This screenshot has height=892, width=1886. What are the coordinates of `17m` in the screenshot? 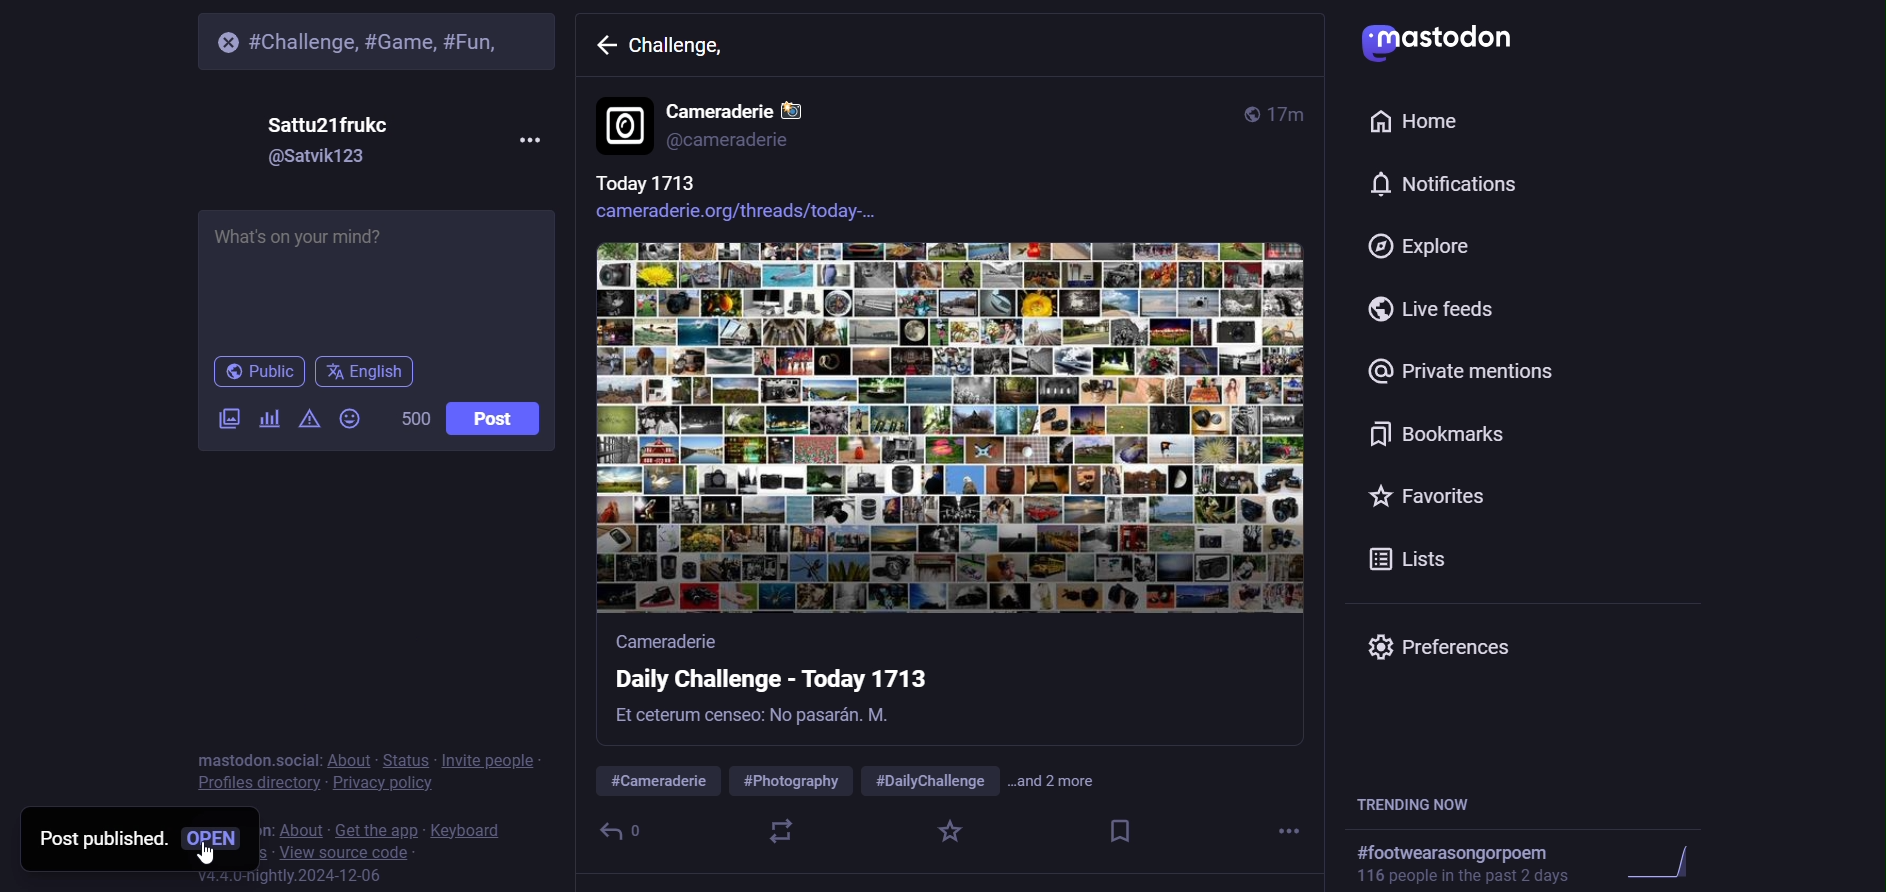 It's located at (1291, 115).